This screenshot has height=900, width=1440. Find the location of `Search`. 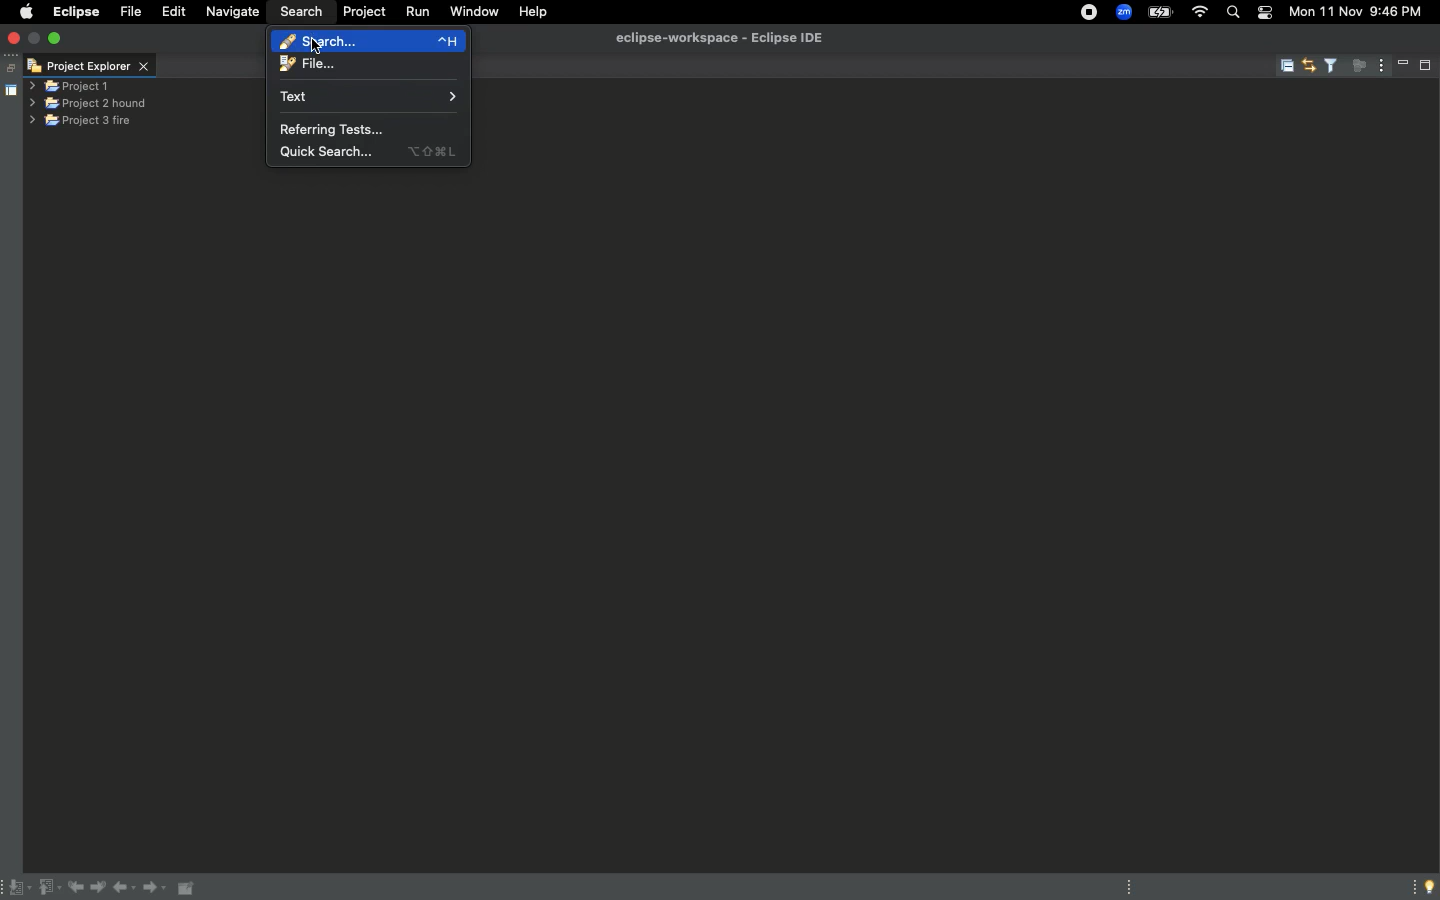

Search is located at coordinates (366, 42).